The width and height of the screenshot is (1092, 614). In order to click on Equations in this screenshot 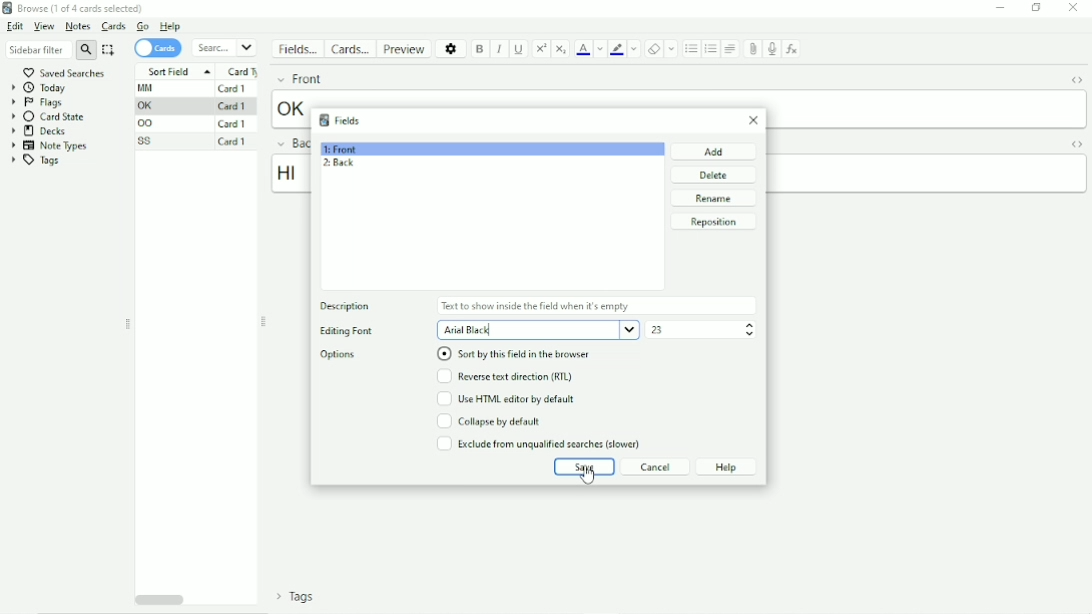, I will do `click(793, 49)`.